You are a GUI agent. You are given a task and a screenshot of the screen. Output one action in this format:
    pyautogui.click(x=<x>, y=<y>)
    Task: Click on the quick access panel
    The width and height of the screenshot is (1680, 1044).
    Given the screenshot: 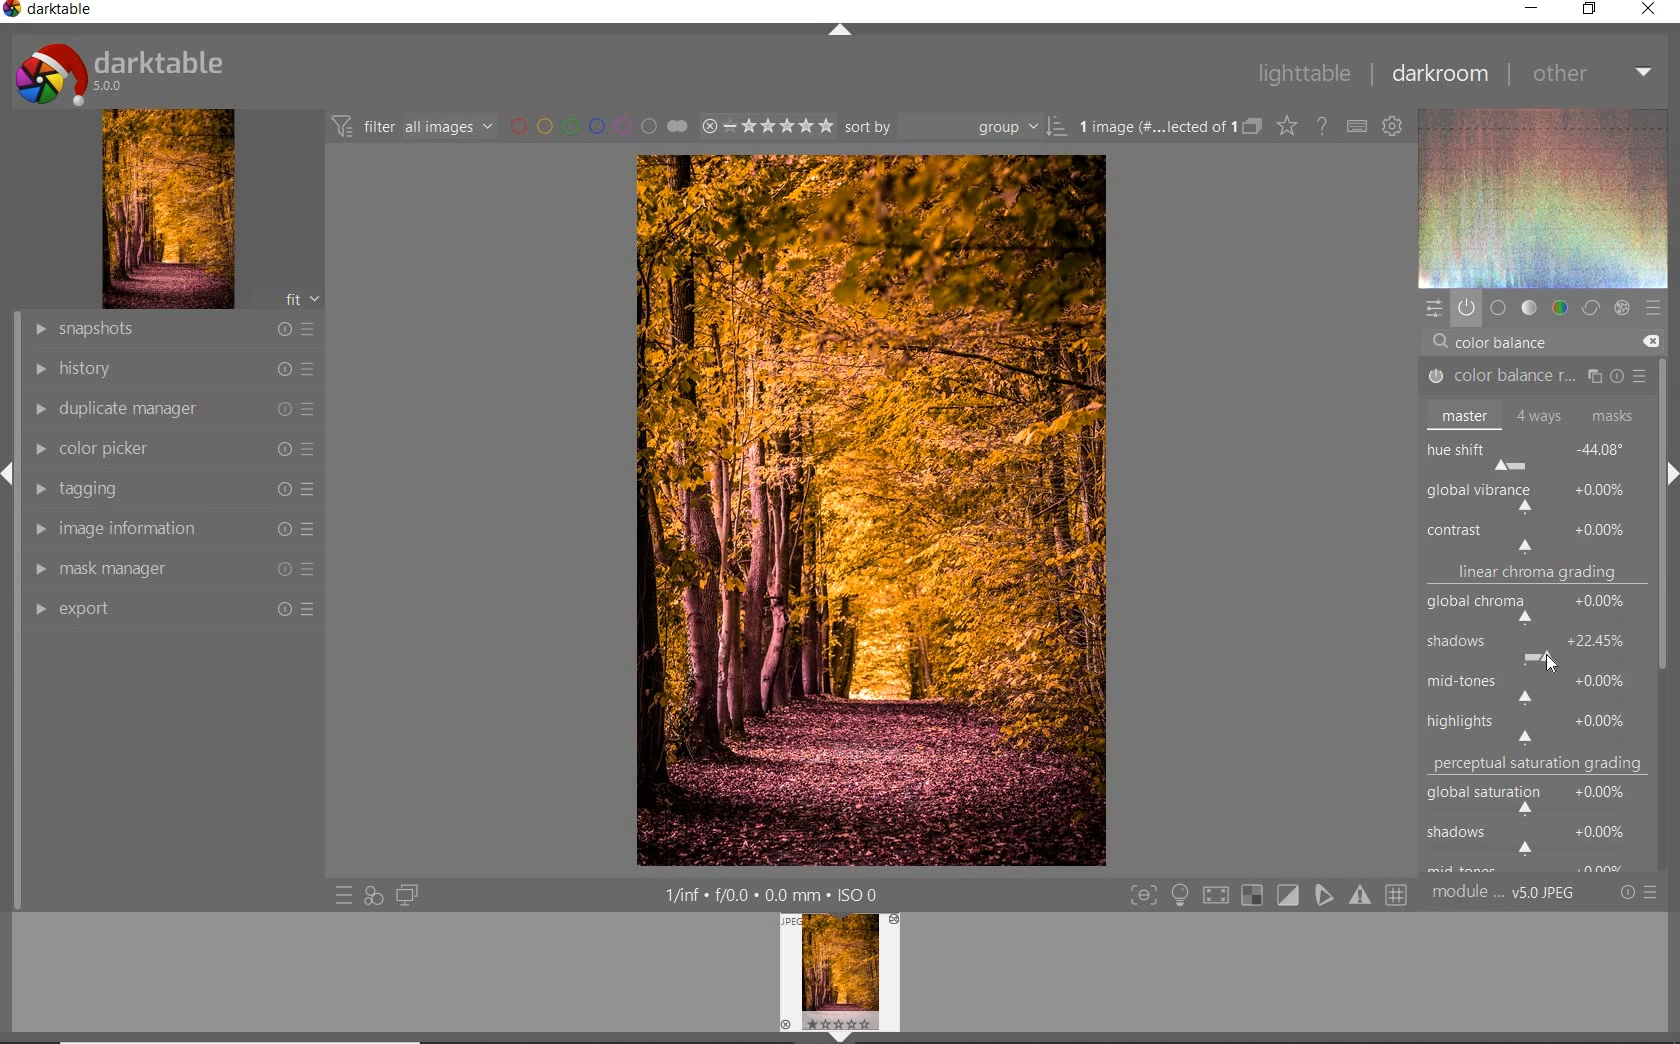 What is the action you would take?
    pyautogui.click(x=1431, y=308)
    